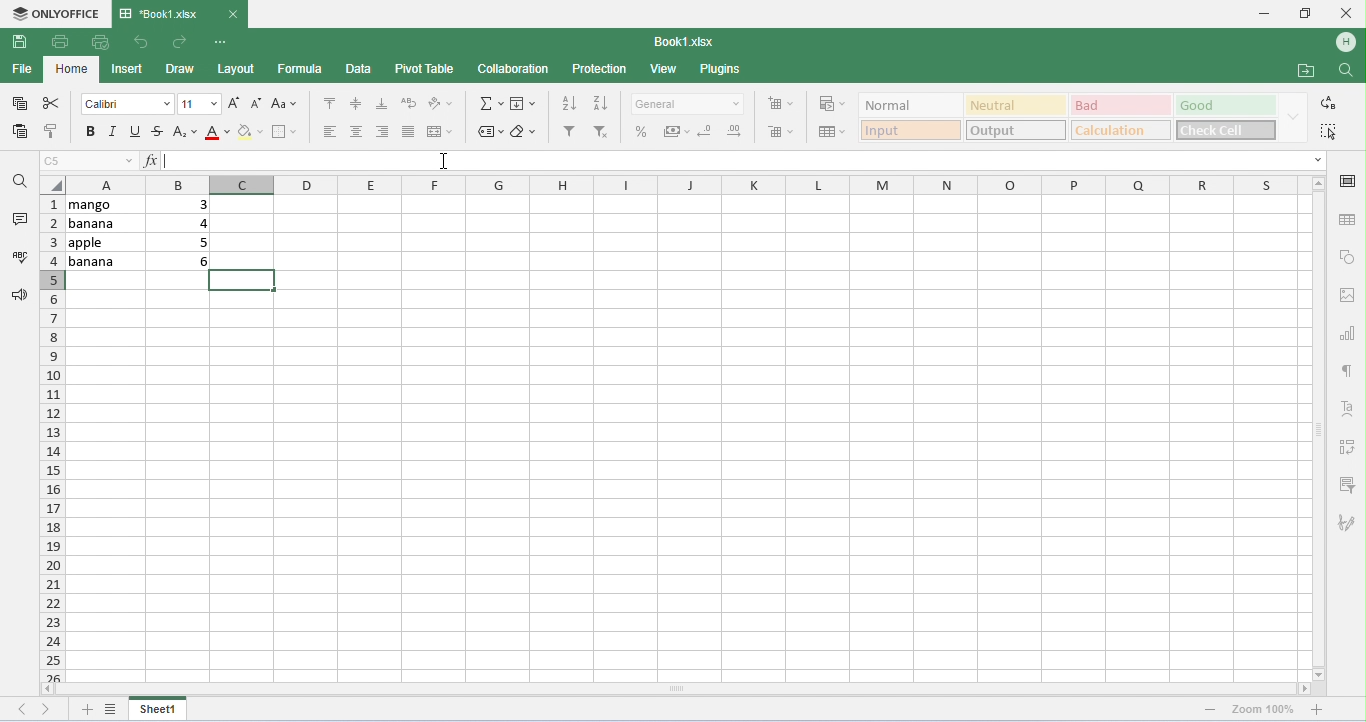 This screenshot has width=1366, height=722. I want to click on layout, so click(236, 69).